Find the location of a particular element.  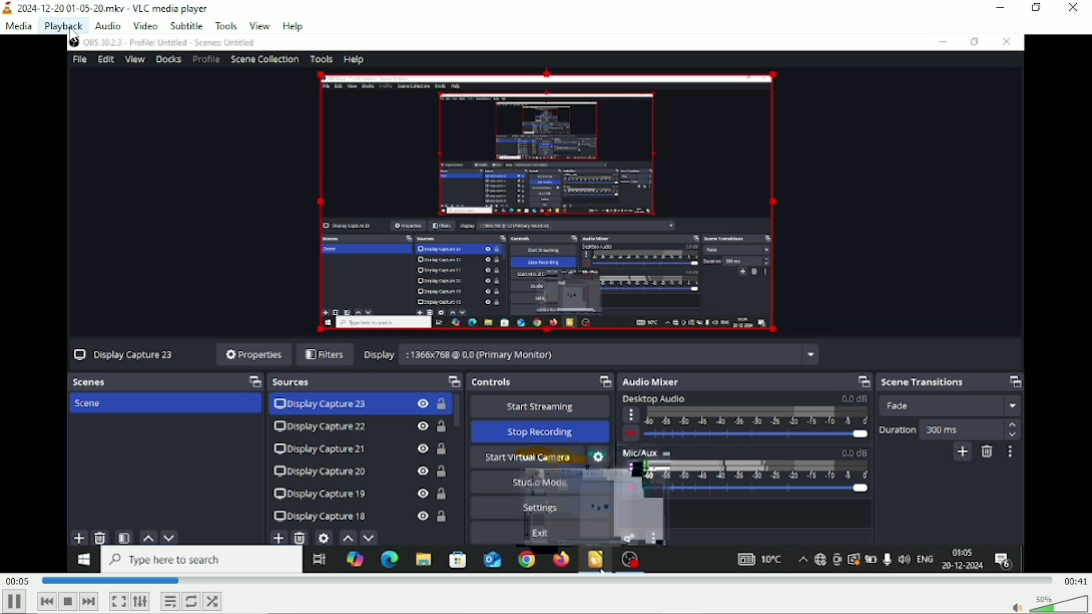

Stop playlist is located at coordinates (68, 601).